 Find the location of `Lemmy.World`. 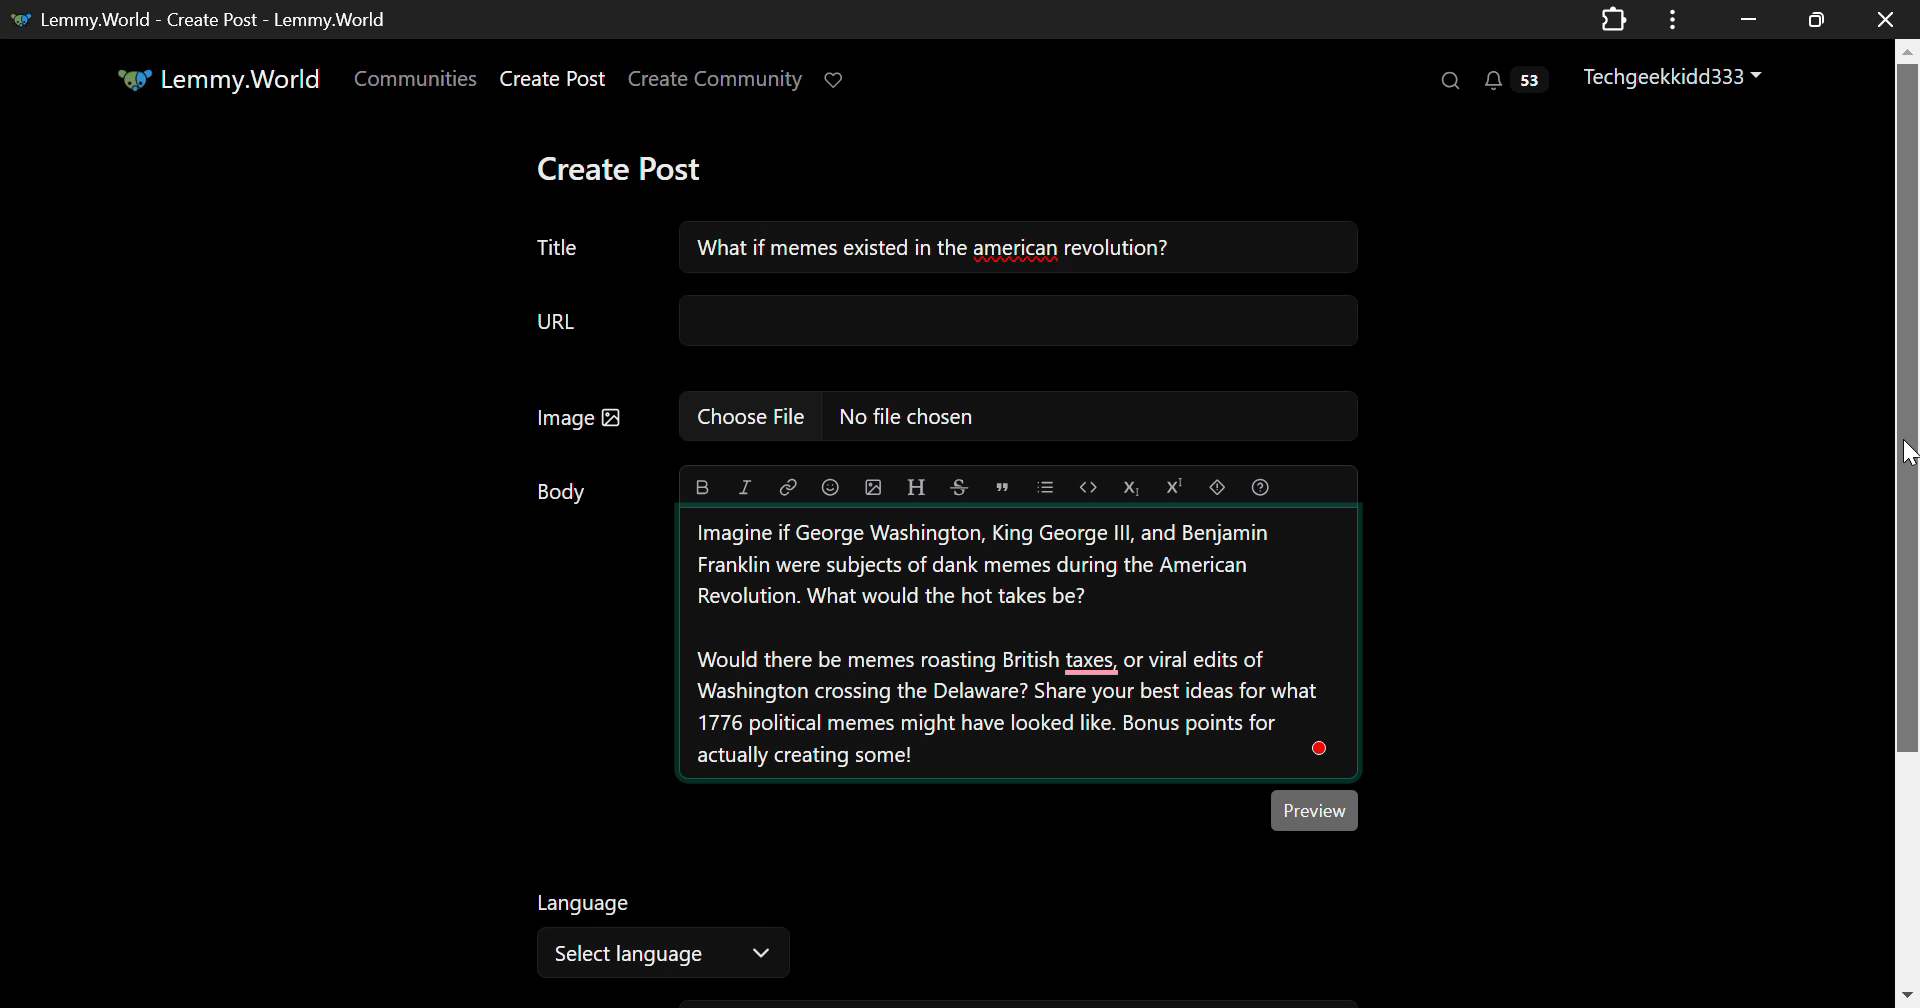

Lemmy.World is located at coordinates (217, 78).